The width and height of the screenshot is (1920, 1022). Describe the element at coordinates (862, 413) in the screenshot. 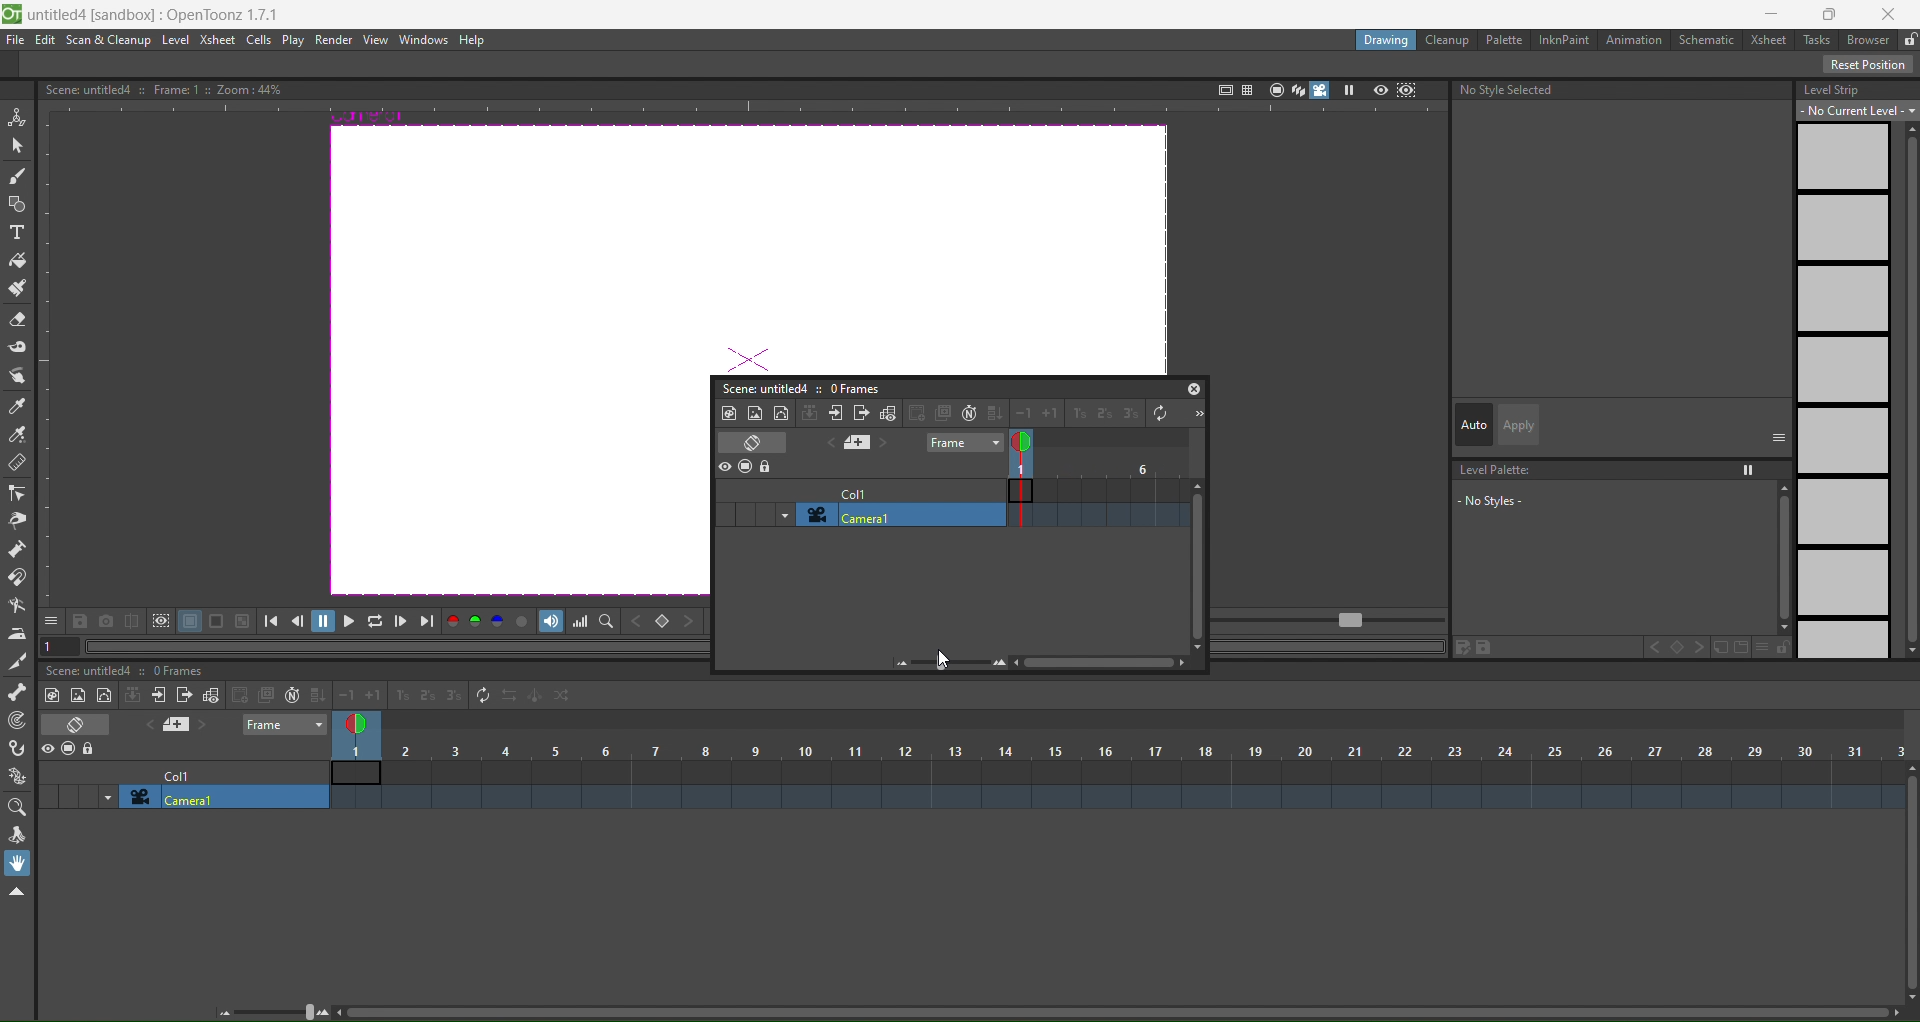

I see `close subsheet` at that location.